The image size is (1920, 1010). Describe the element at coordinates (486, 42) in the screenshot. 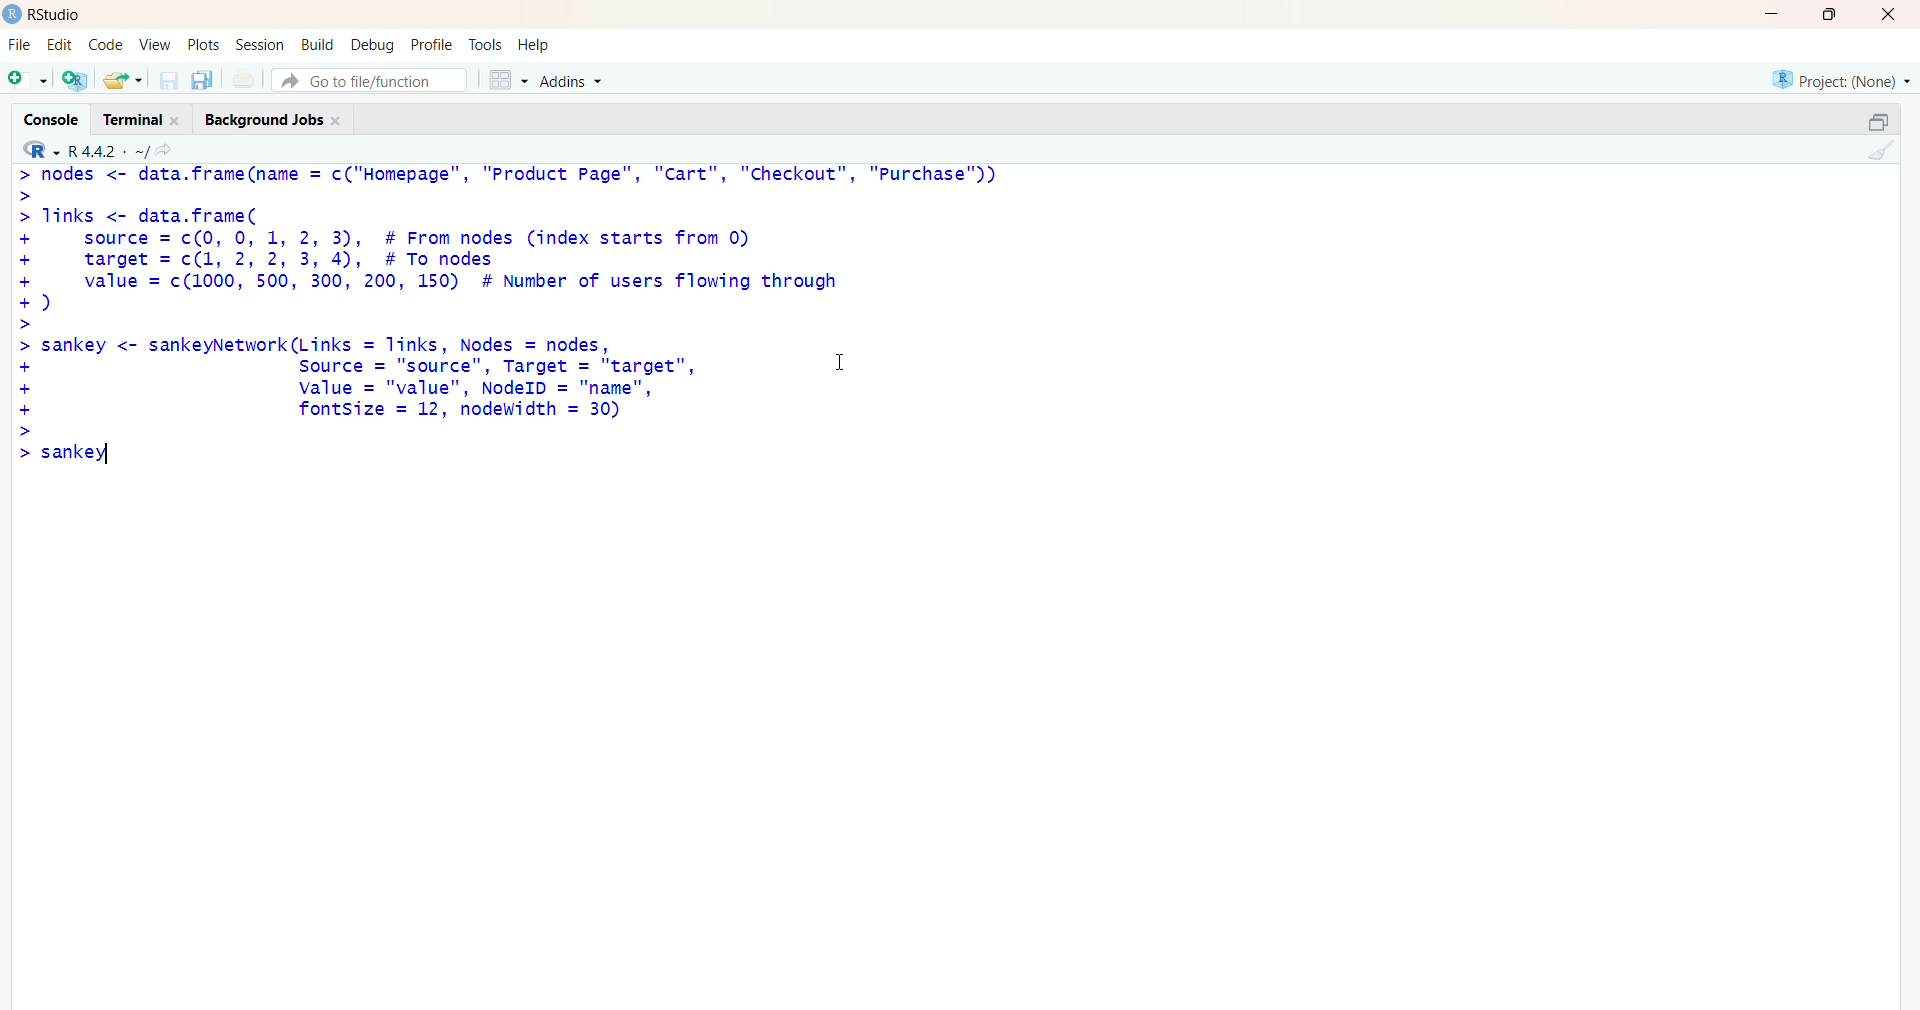

I see `tools` at that location.